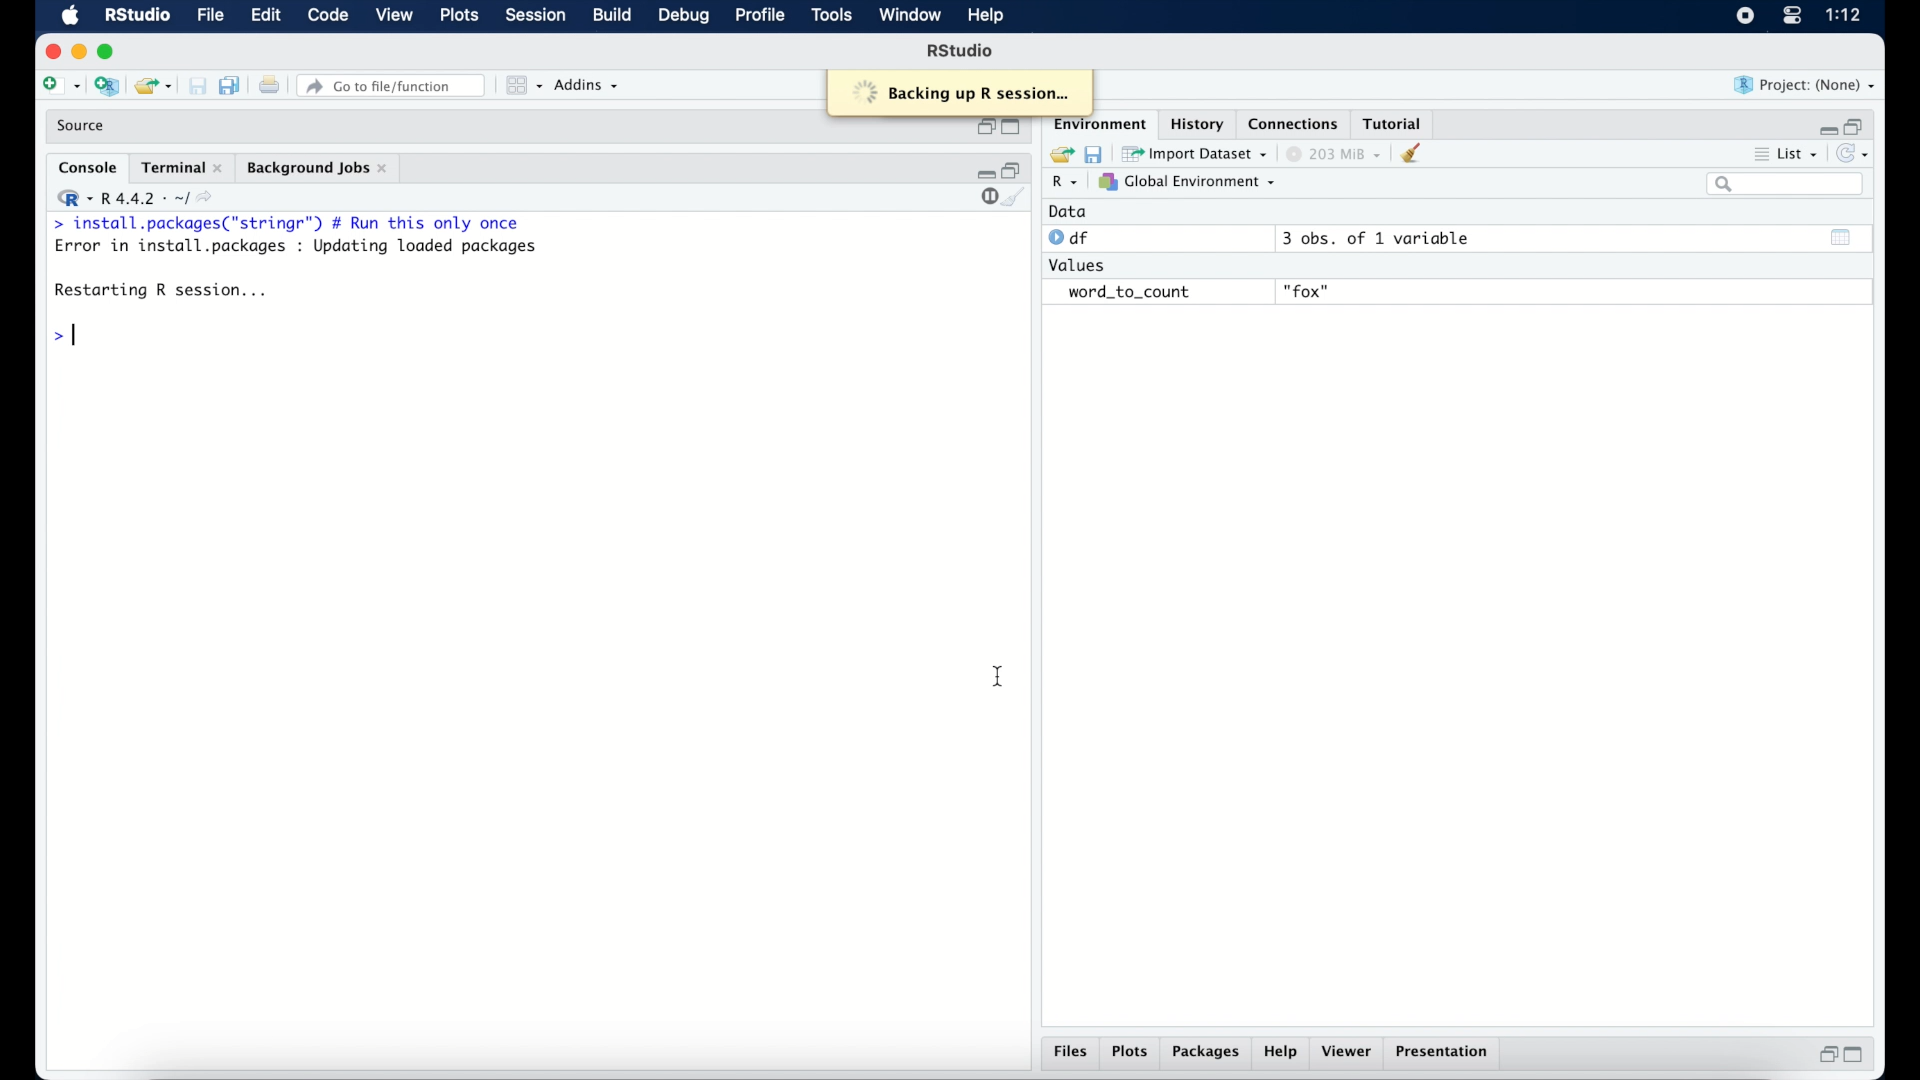 The width and height of the screenshot is (1920, 1080). Describe the element at coordinates (986, 198) in the screenshot. I see `stop` at that location.